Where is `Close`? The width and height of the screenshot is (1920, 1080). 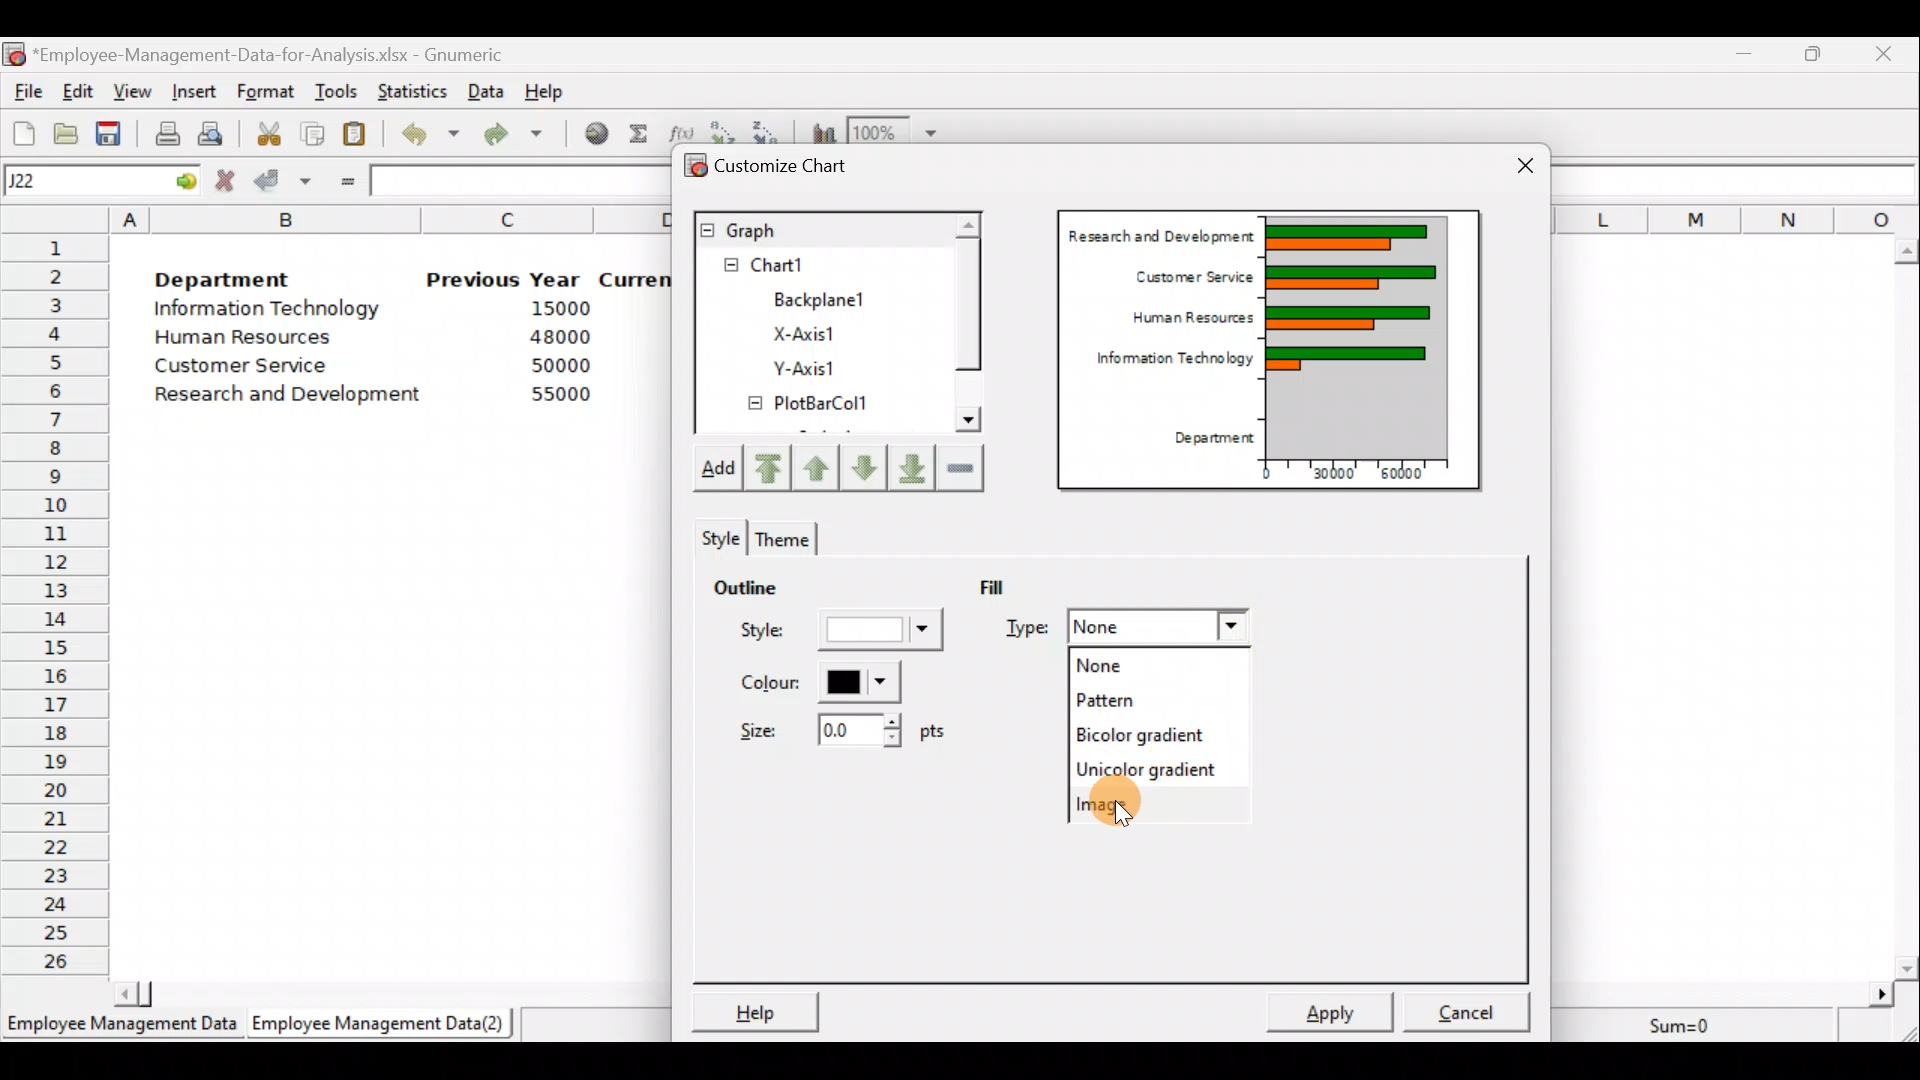
Close is located at coordinates (1888, 53).